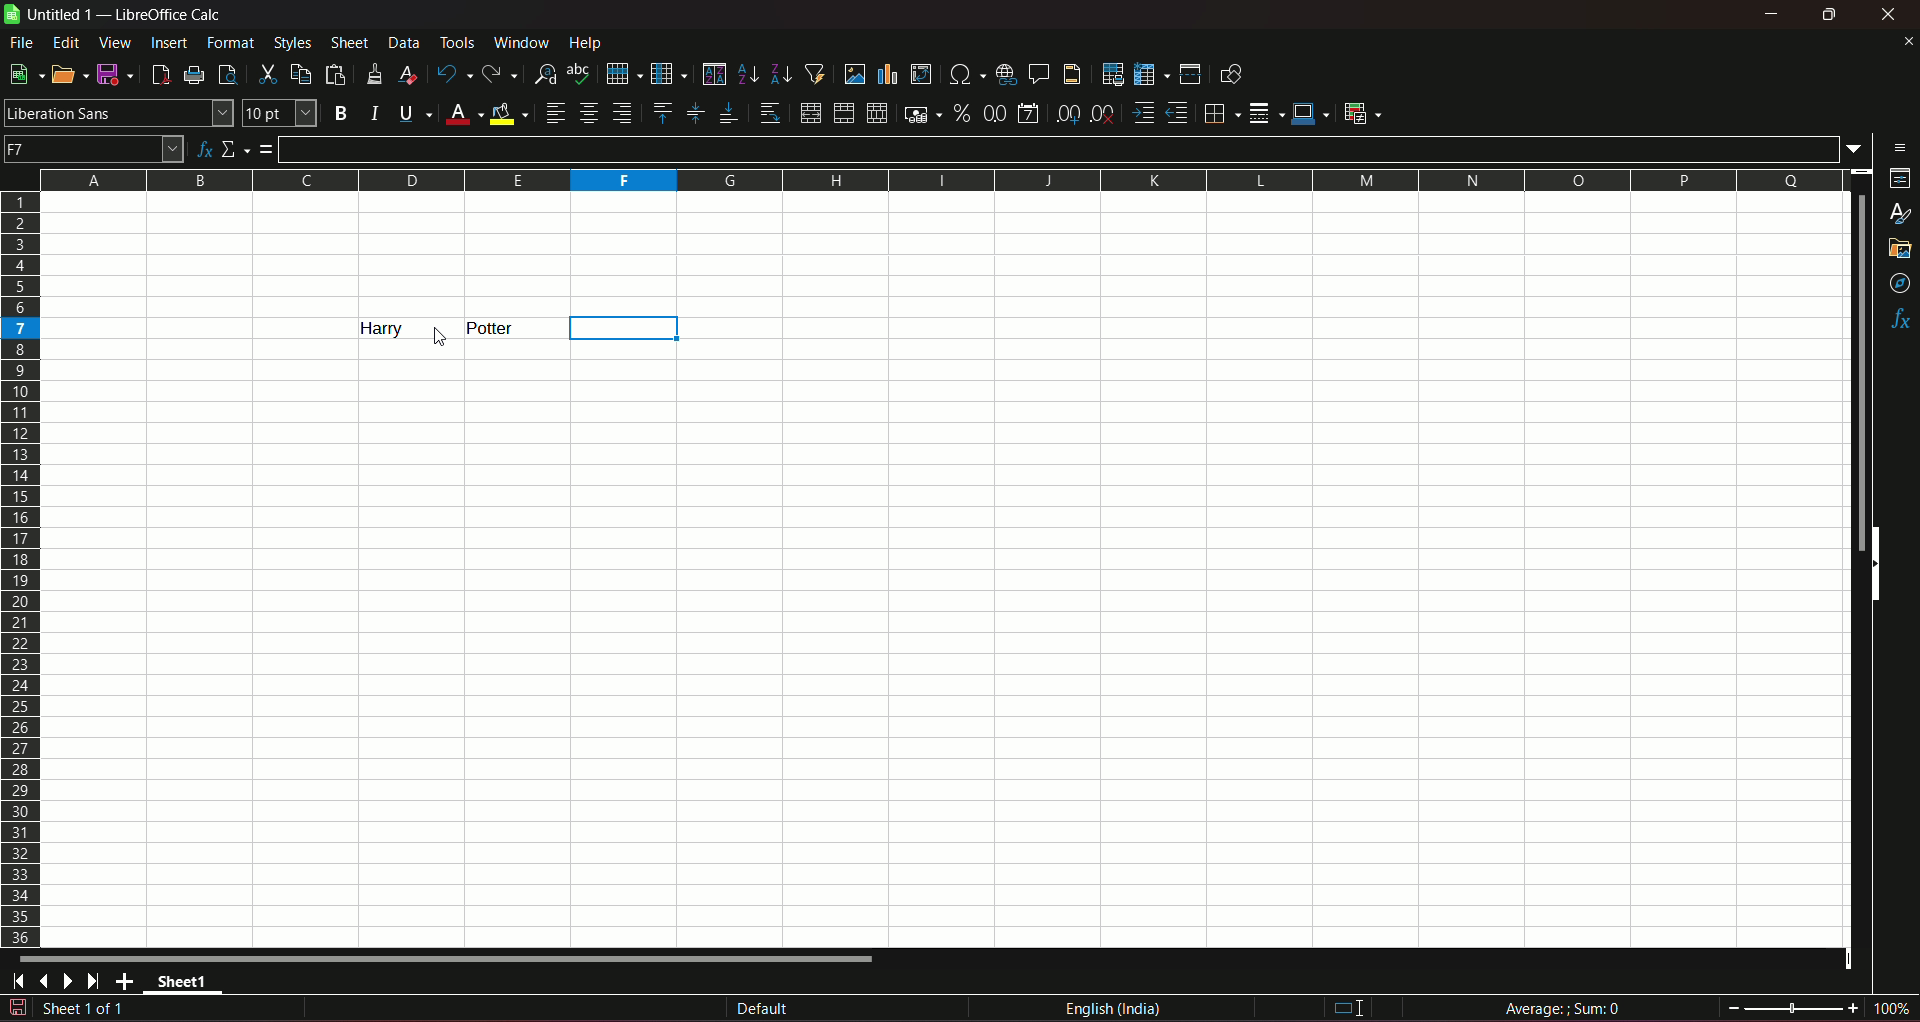 This screenshot has width=1920, height=1022. I want to click on sort ascending, so click(749, 72).